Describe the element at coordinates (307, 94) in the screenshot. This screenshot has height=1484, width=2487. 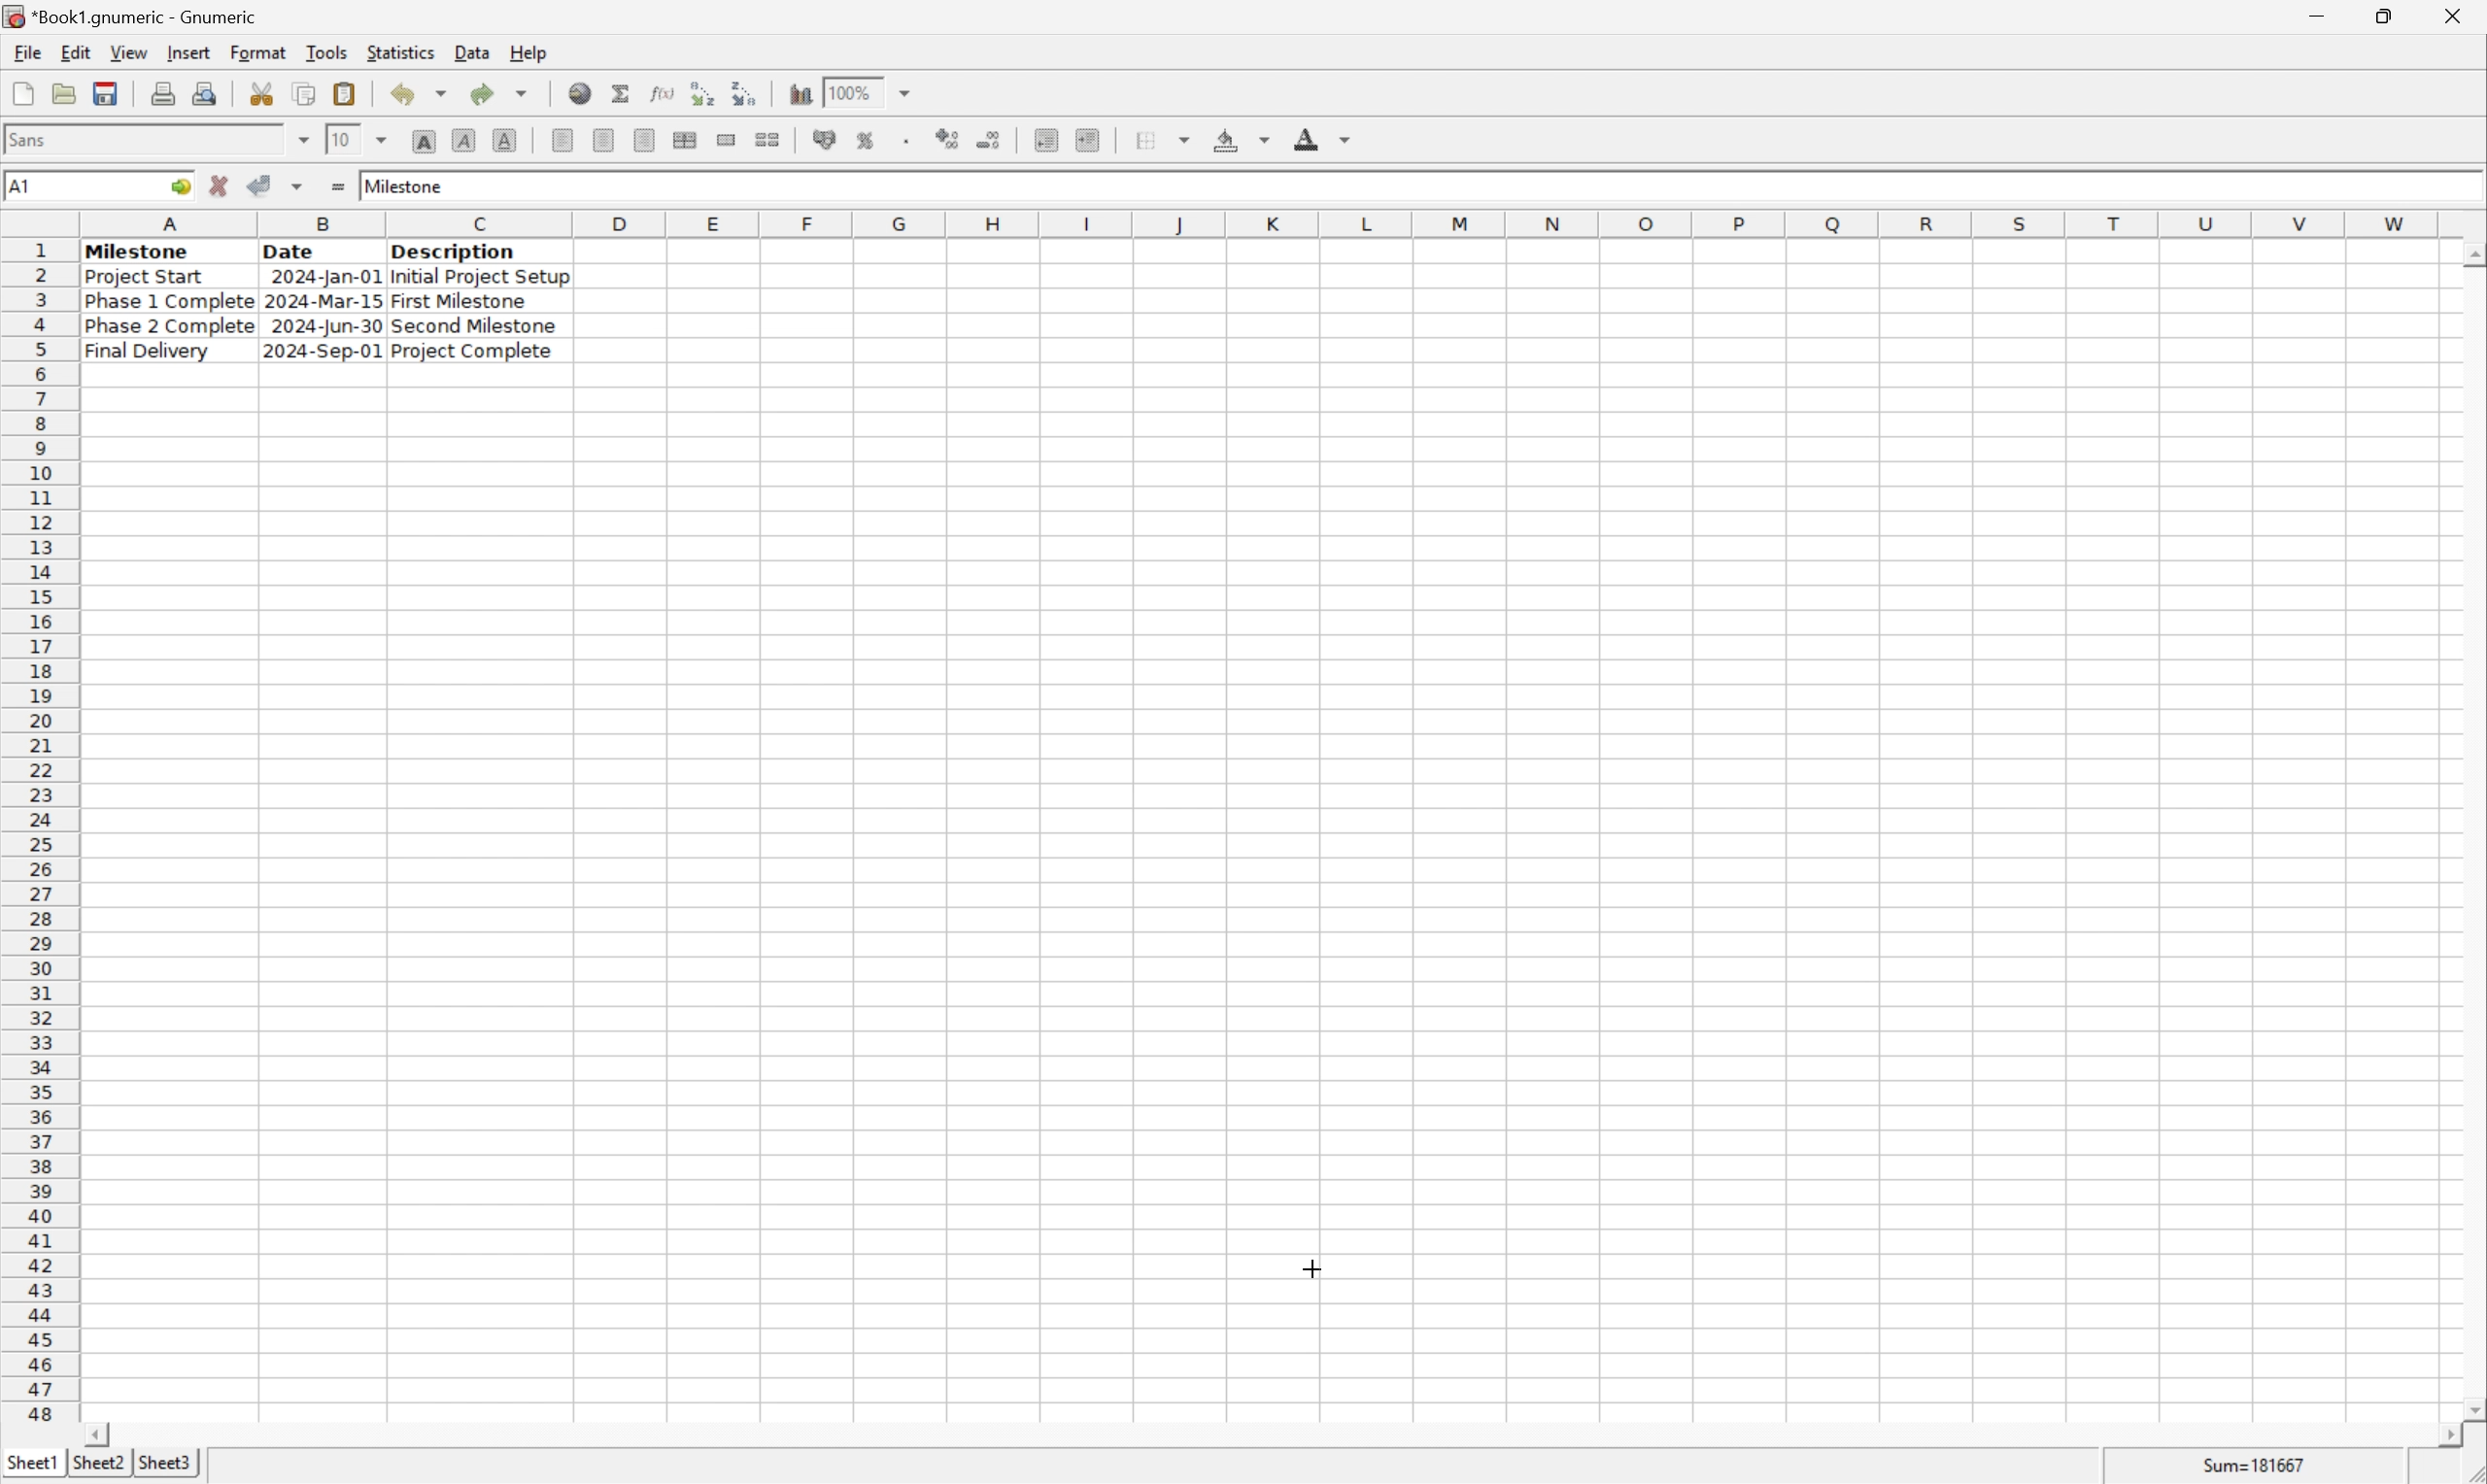
I see `copy from selection` at that location.